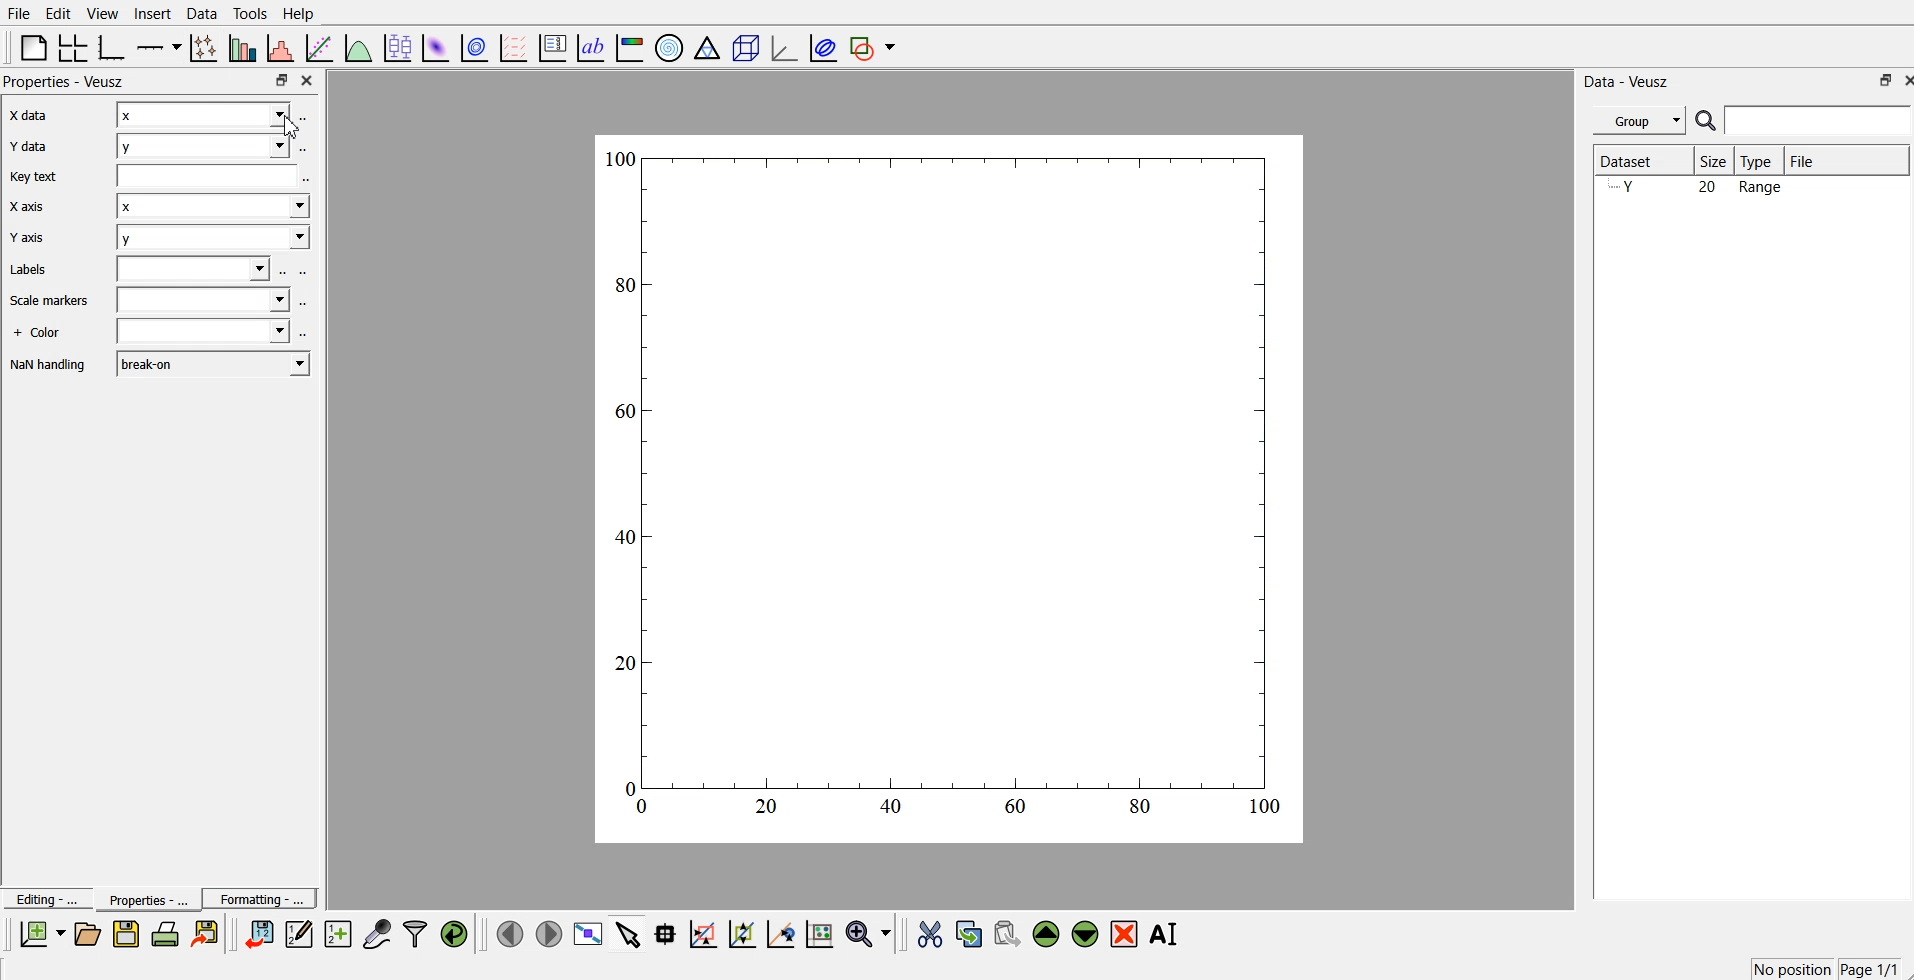  I want to click on plot a vector field, so click(516, 47).